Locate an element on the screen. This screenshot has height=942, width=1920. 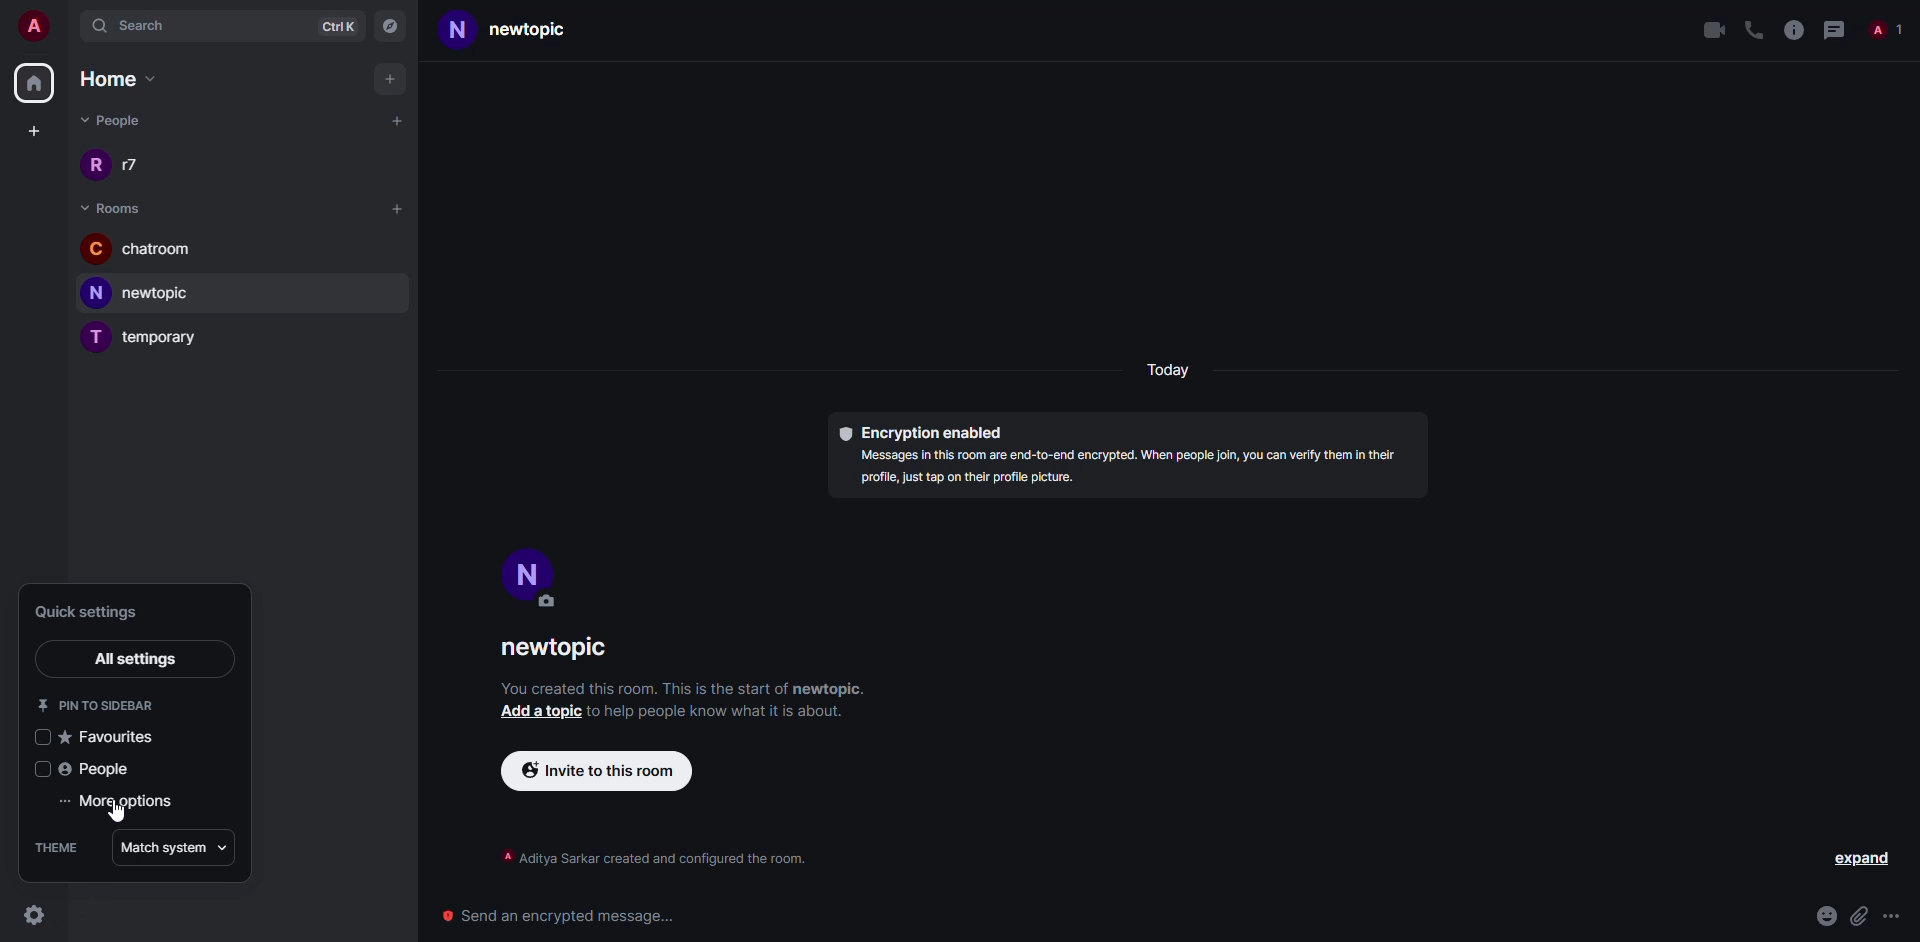
quick settings is located at coordinates (106, 914).